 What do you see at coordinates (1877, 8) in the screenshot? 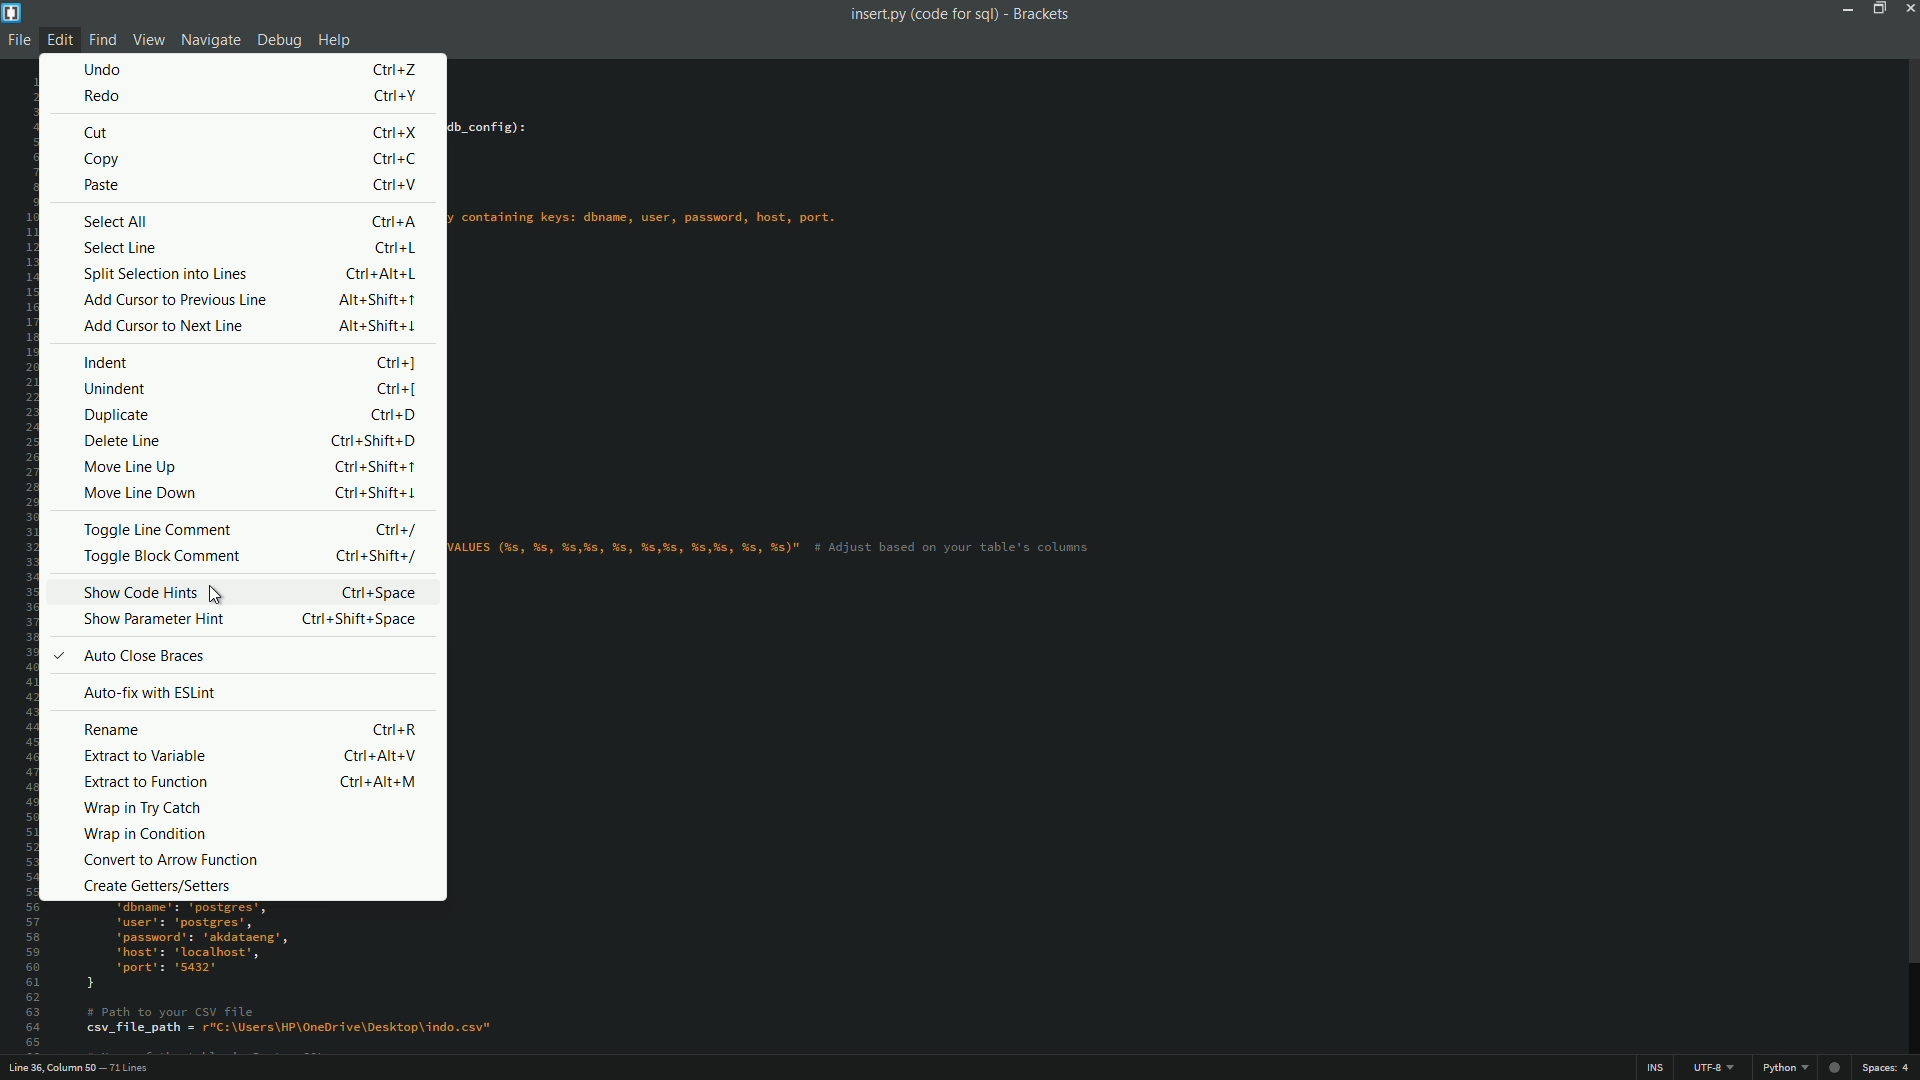
I see `maximize` at bounding box center [1877, 8].